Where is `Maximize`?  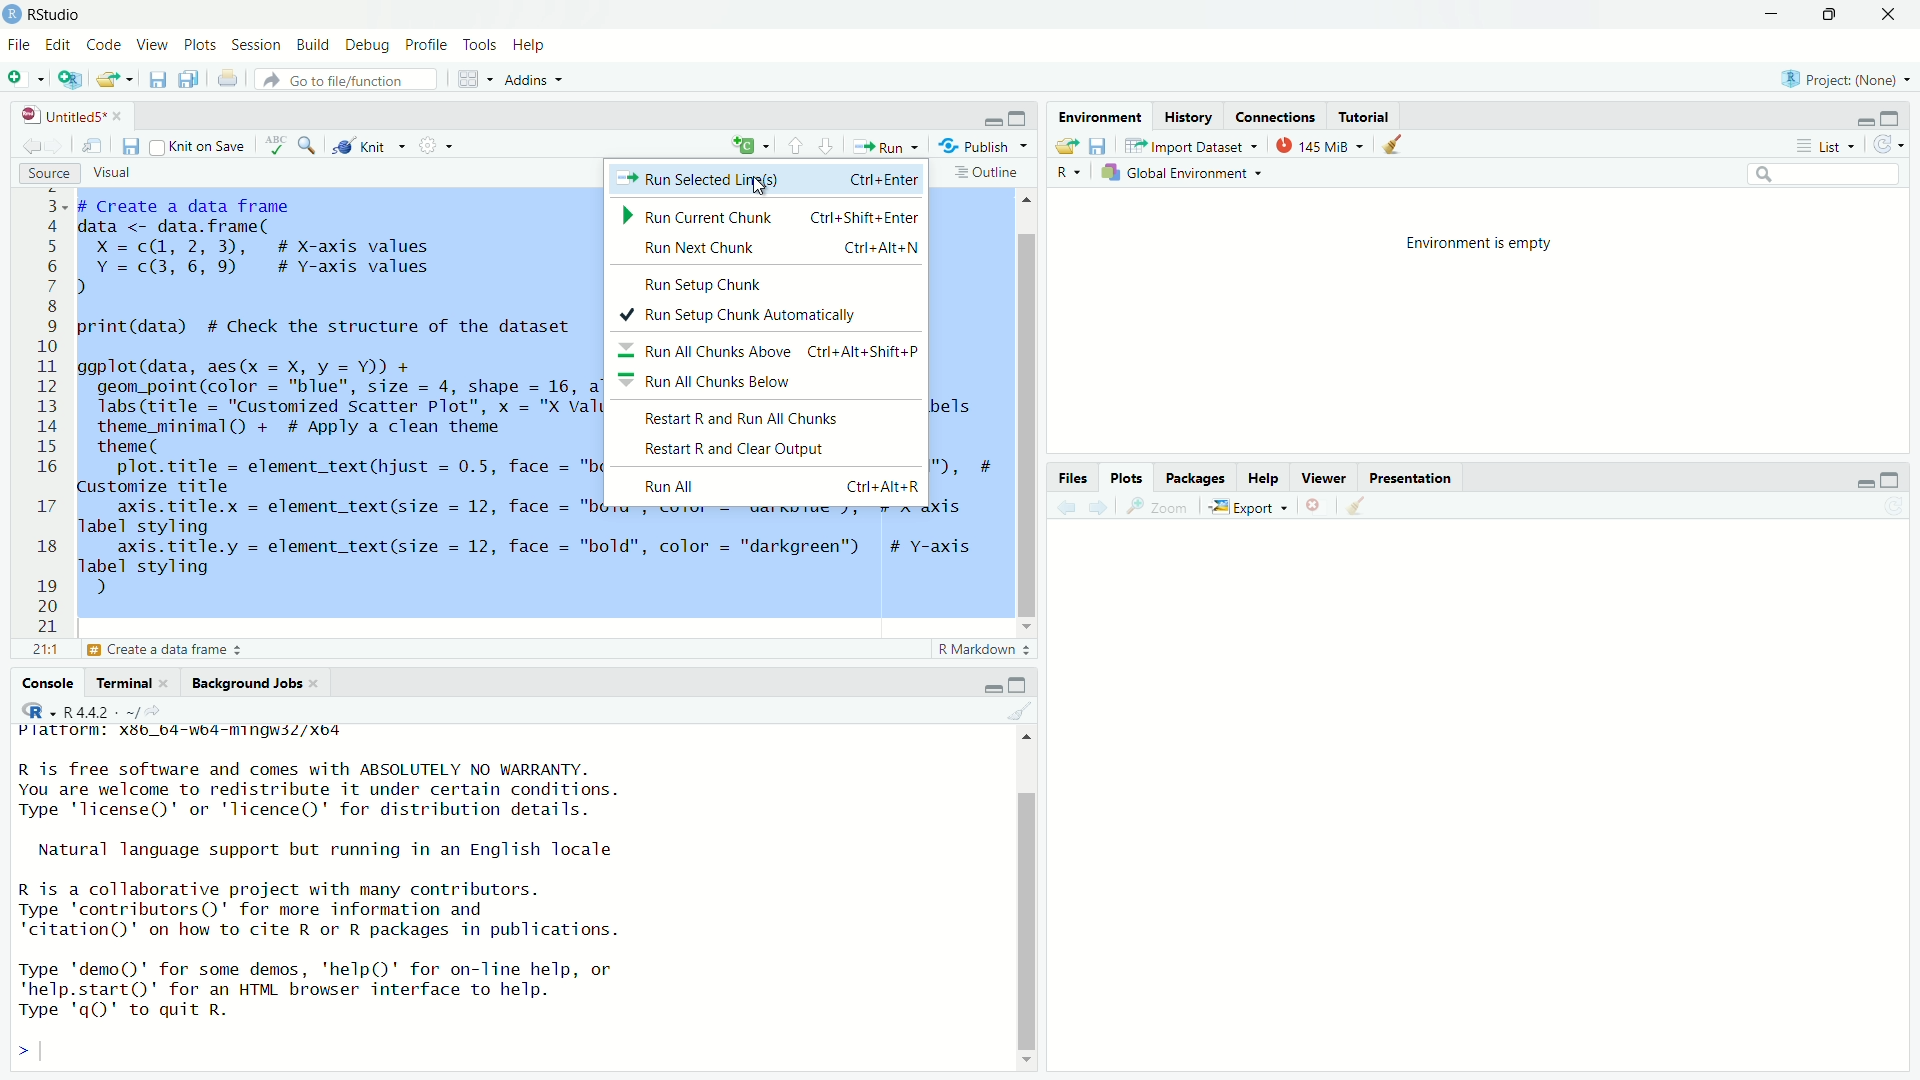
Maximize is located at coordinates (1890, 118).